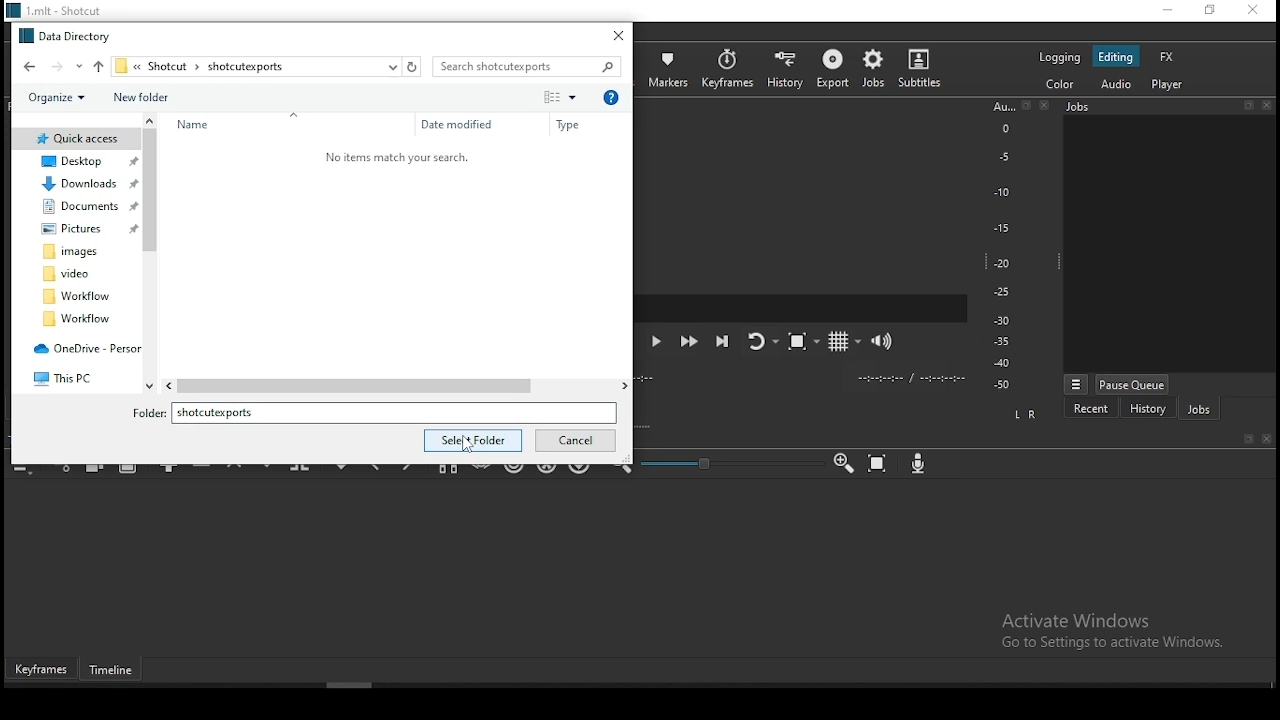  I want to click on toggle zoom, so click(800, 344).